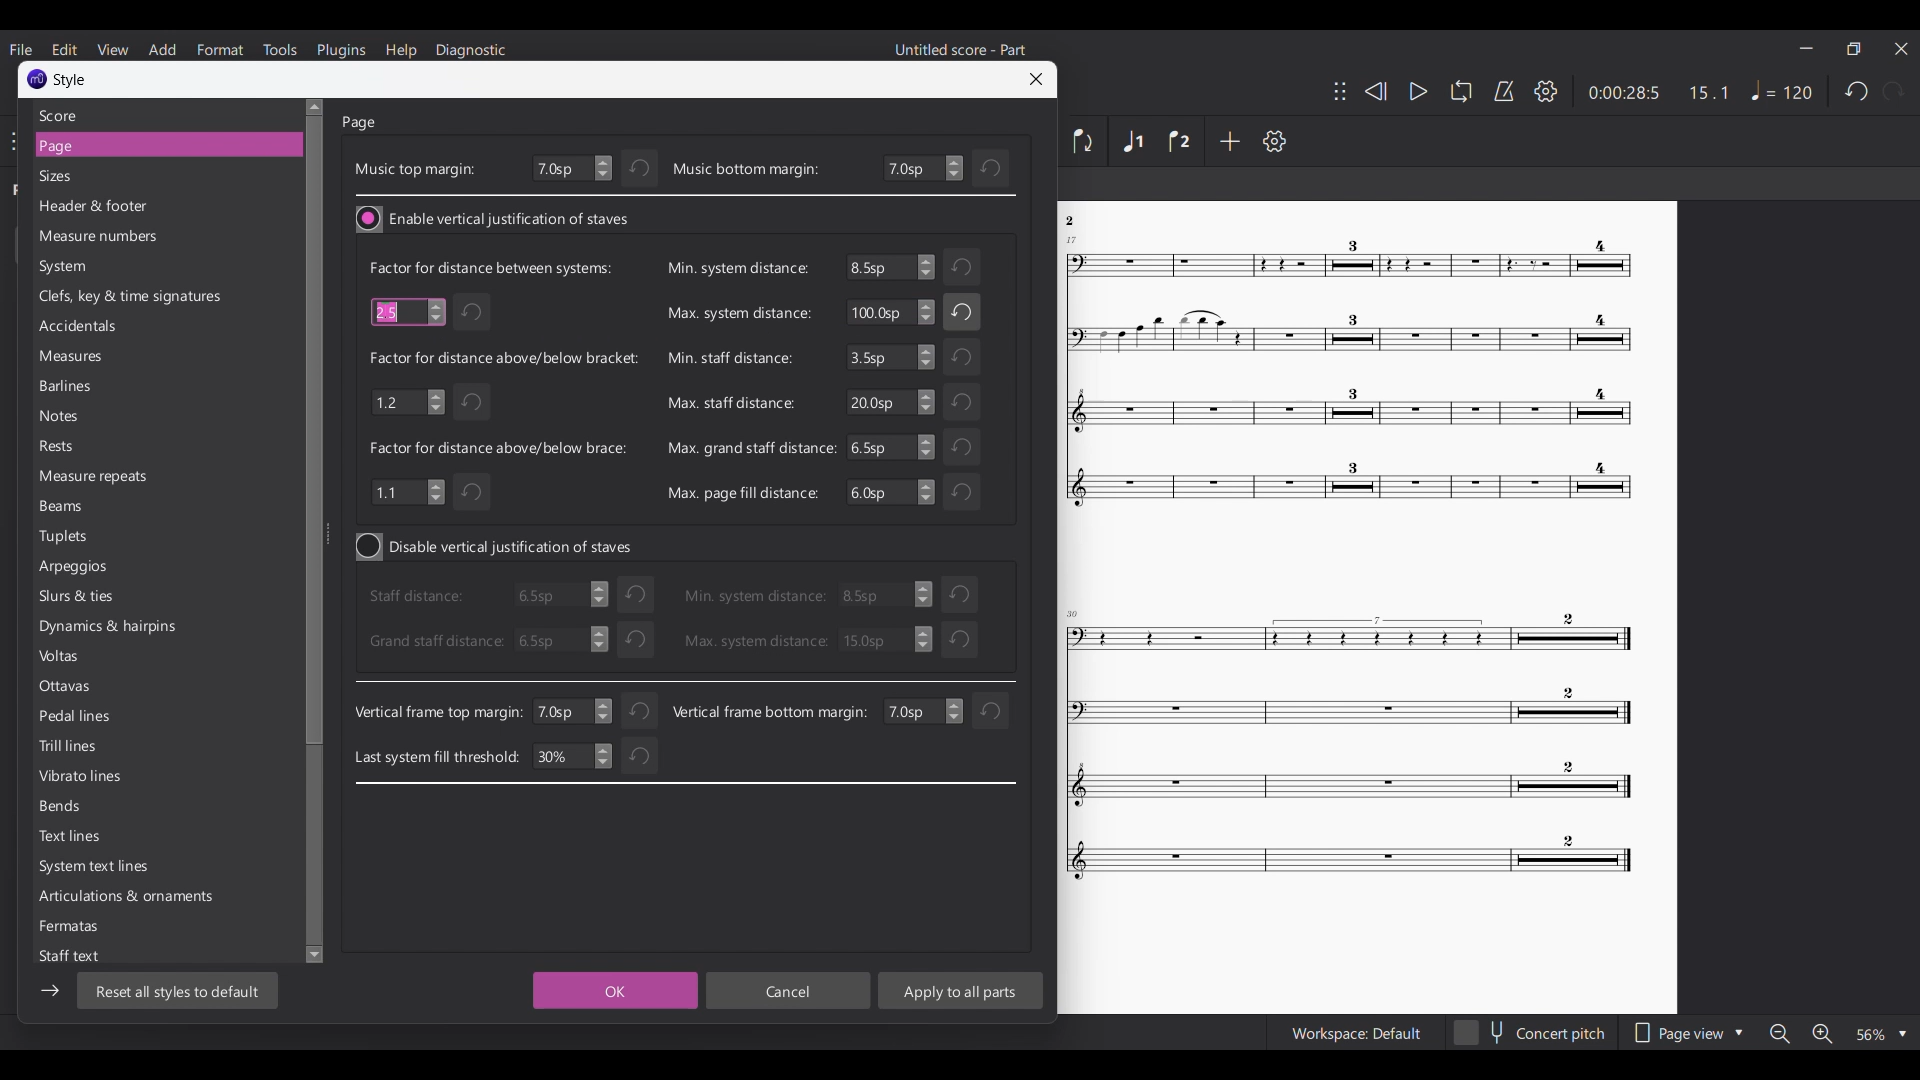  Describe the element at coordinates (641, 707) in the screenshot. I see `Undo` at that location.